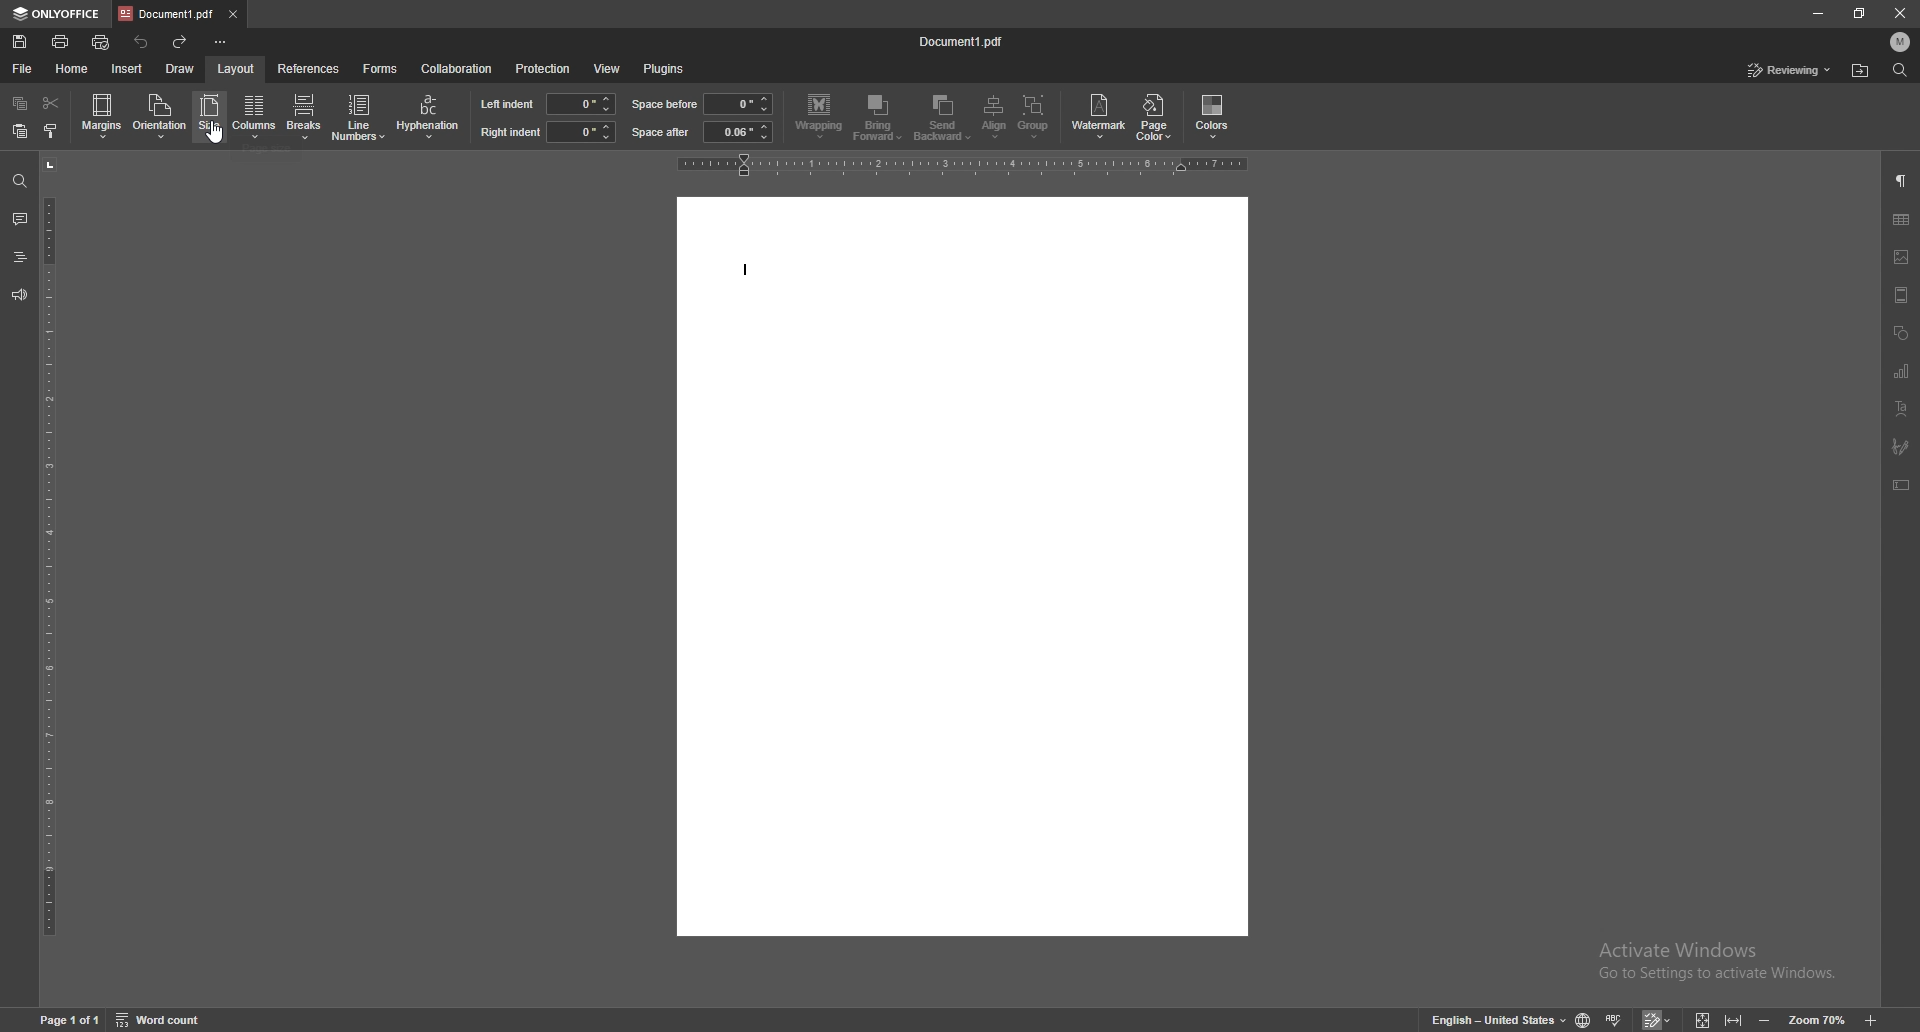 The width and height of the screenshot is (1920, 1032). Describe the element at coordinates (1585, 1019) in the screenshot. I see `change doc language` at that location.